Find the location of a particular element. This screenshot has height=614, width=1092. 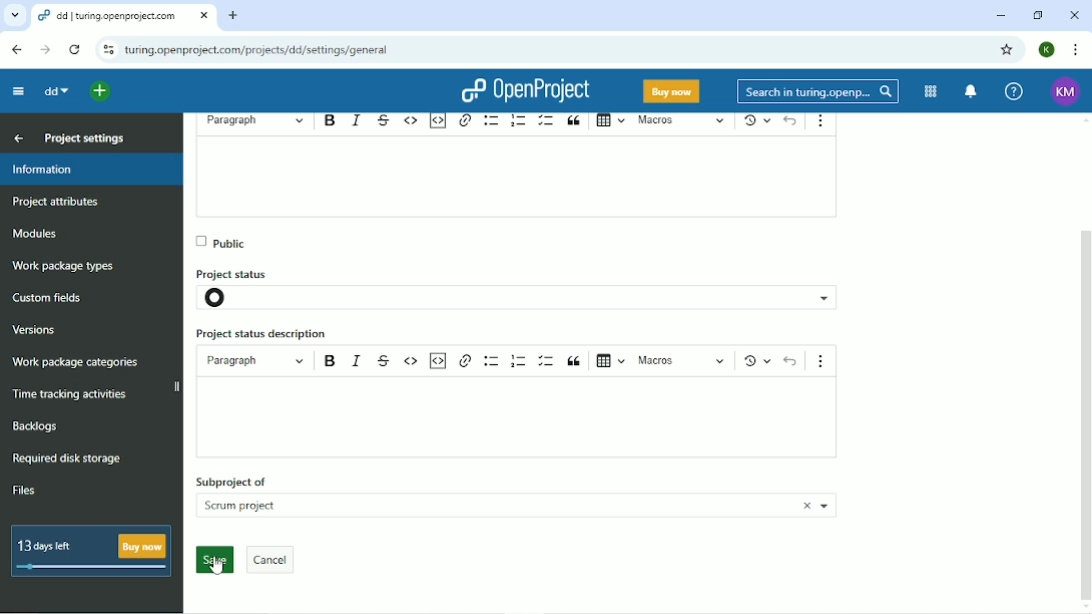

To-do list is located at coordinates (546, 121).